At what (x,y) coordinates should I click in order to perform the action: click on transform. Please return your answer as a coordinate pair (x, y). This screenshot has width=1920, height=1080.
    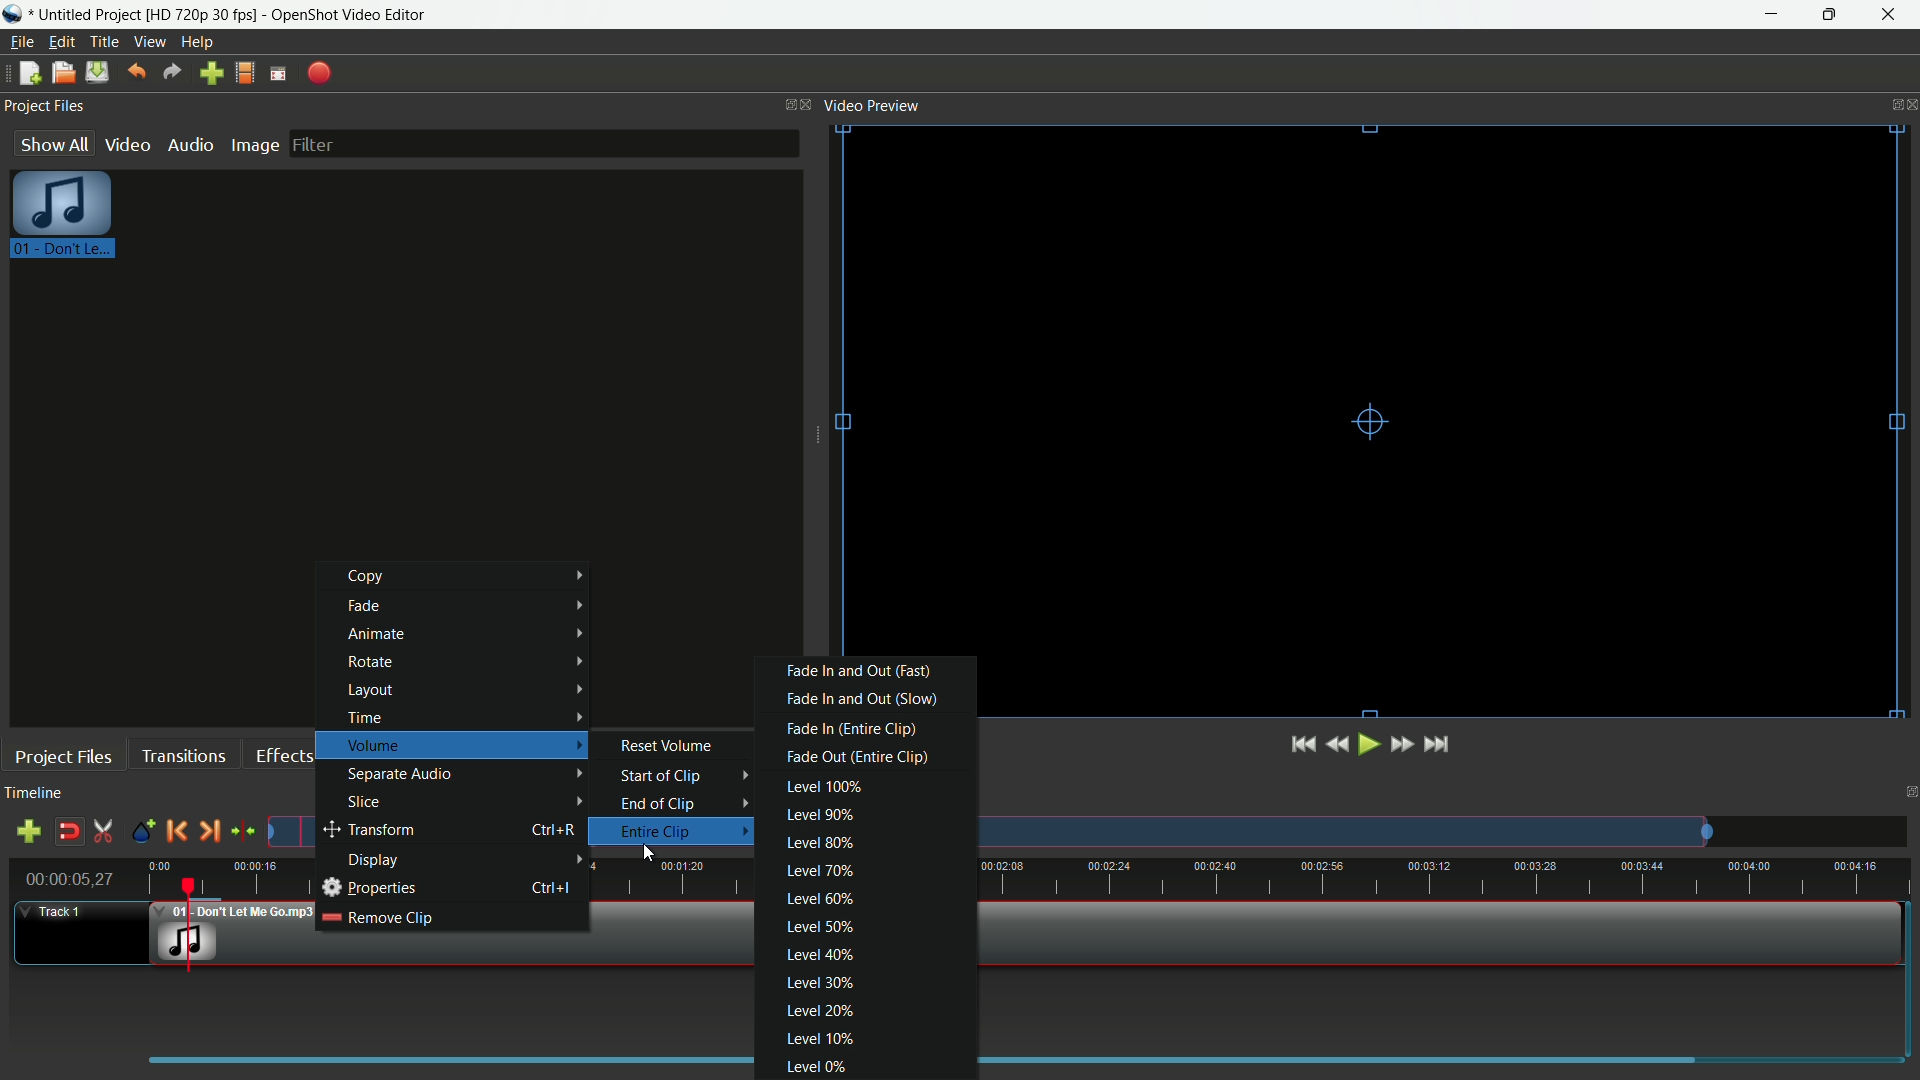
    Looking at the image, I should click on (418, 831).